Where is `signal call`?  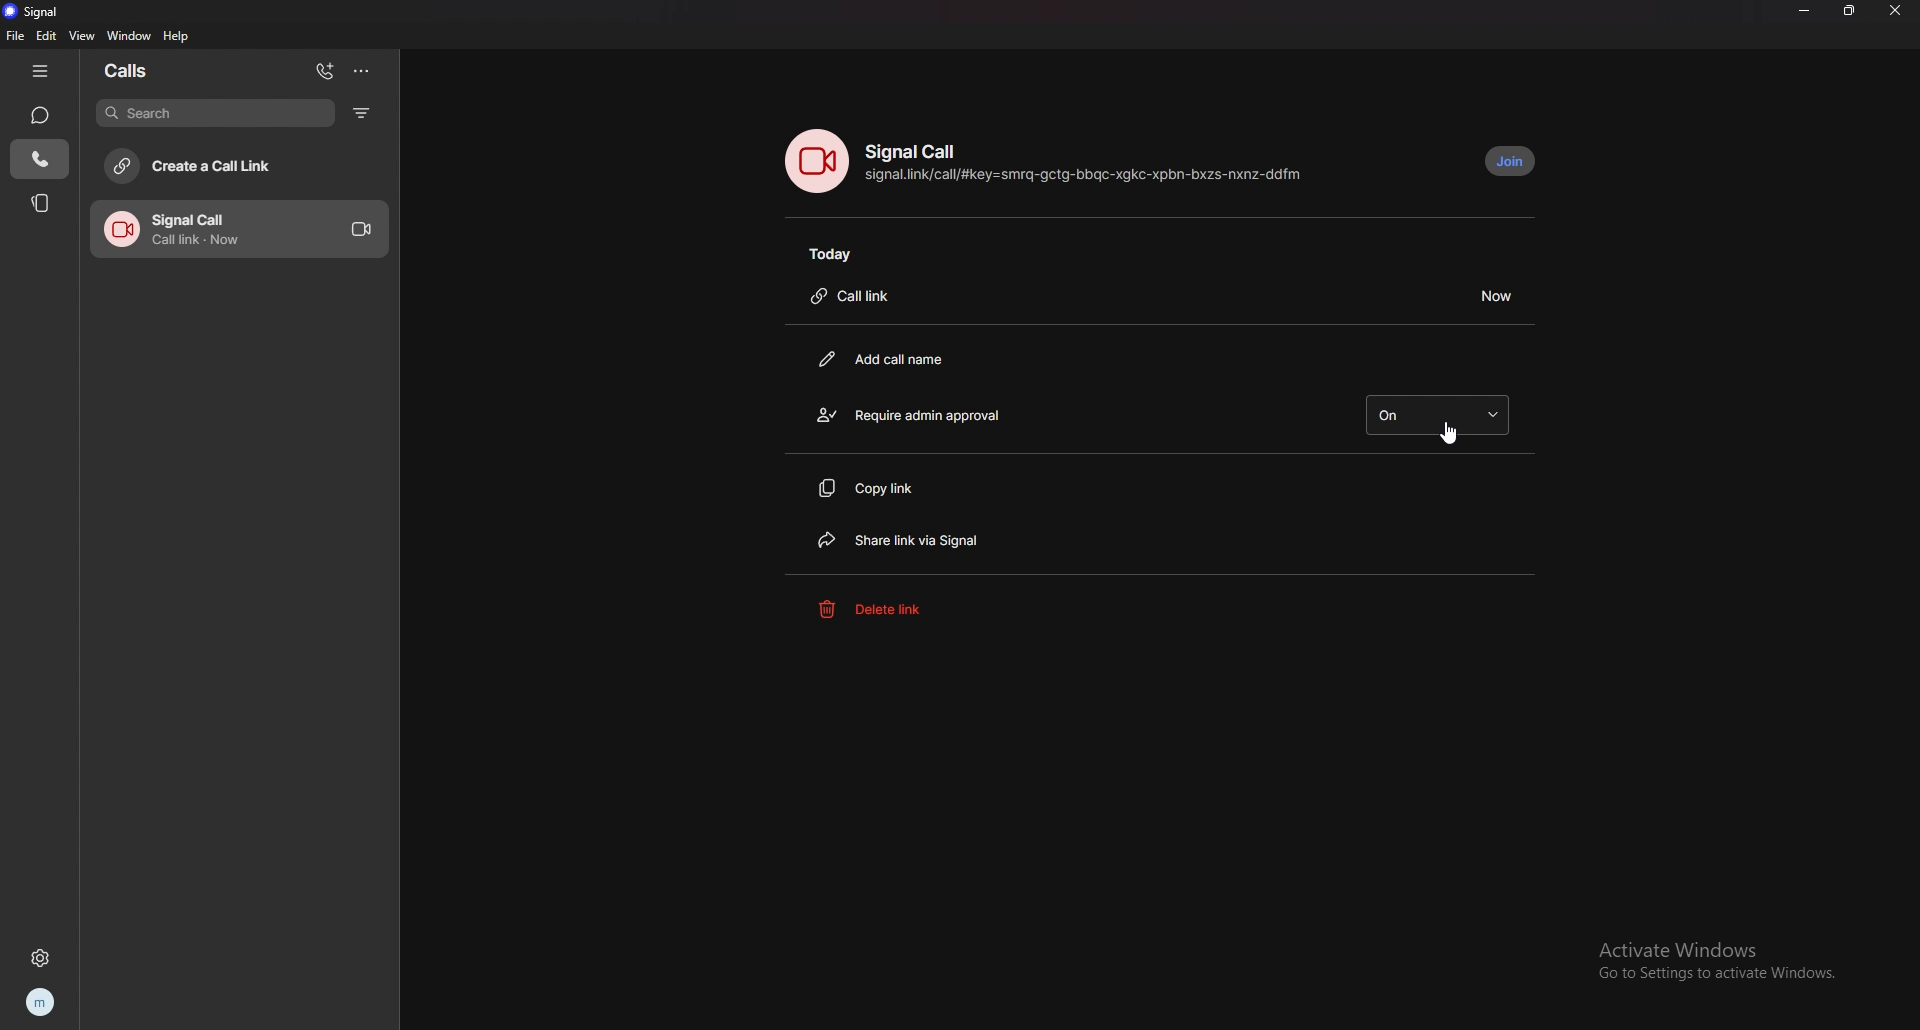 signal call is located at coordinates (913, 151).